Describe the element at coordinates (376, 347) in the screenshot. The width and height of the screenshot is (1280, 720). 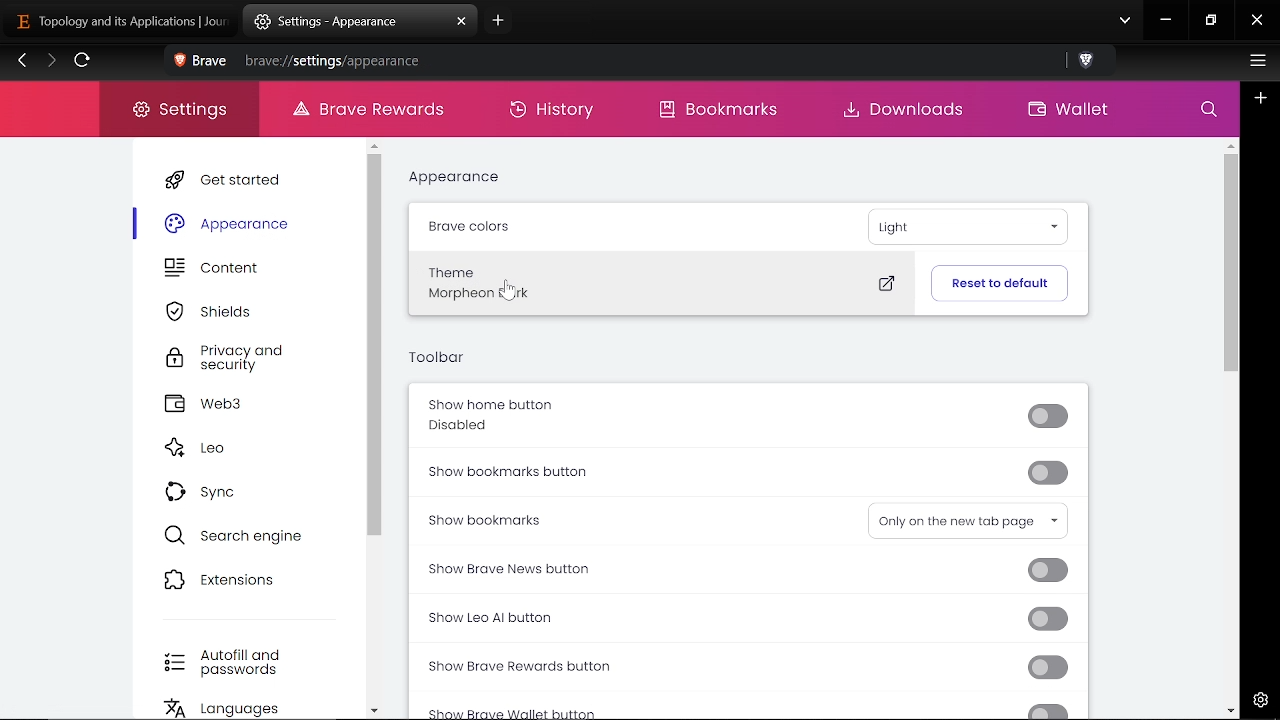
I see `Vertical scrolbar for sidebar menu` at that location.